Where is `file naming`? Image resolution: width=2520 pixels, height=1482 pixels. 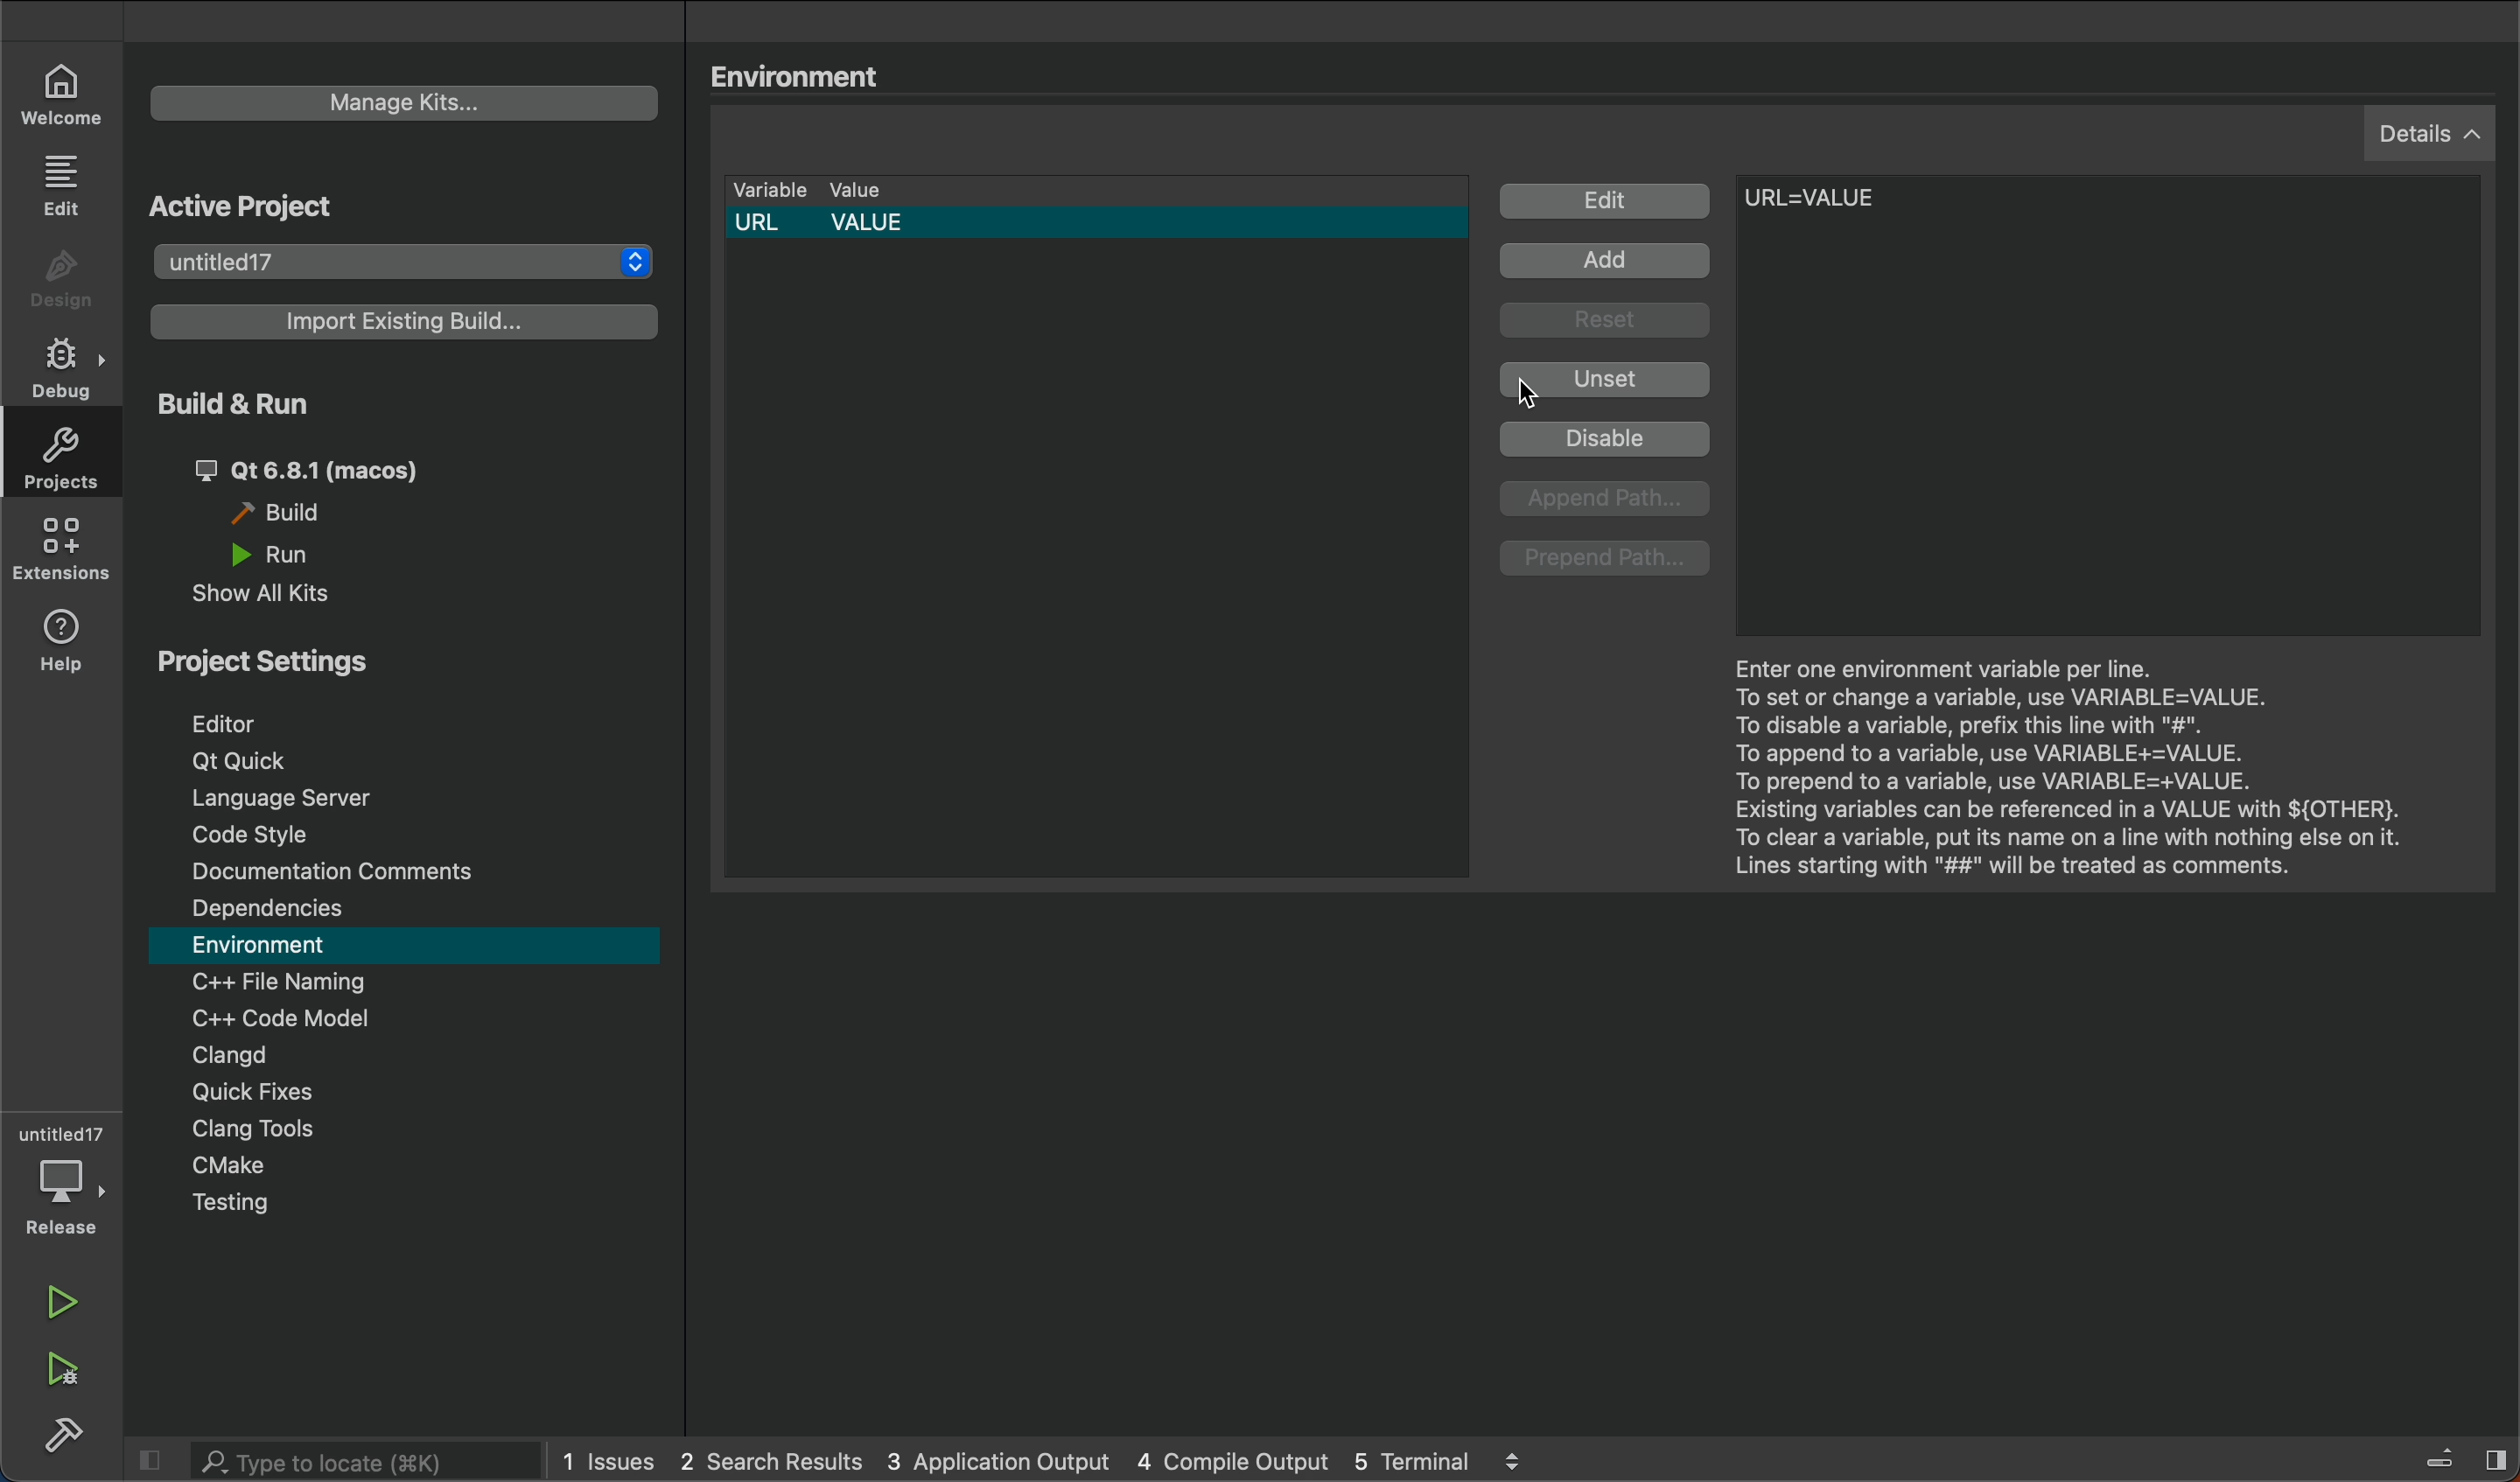 file naming is located at coordinates (289, 981).